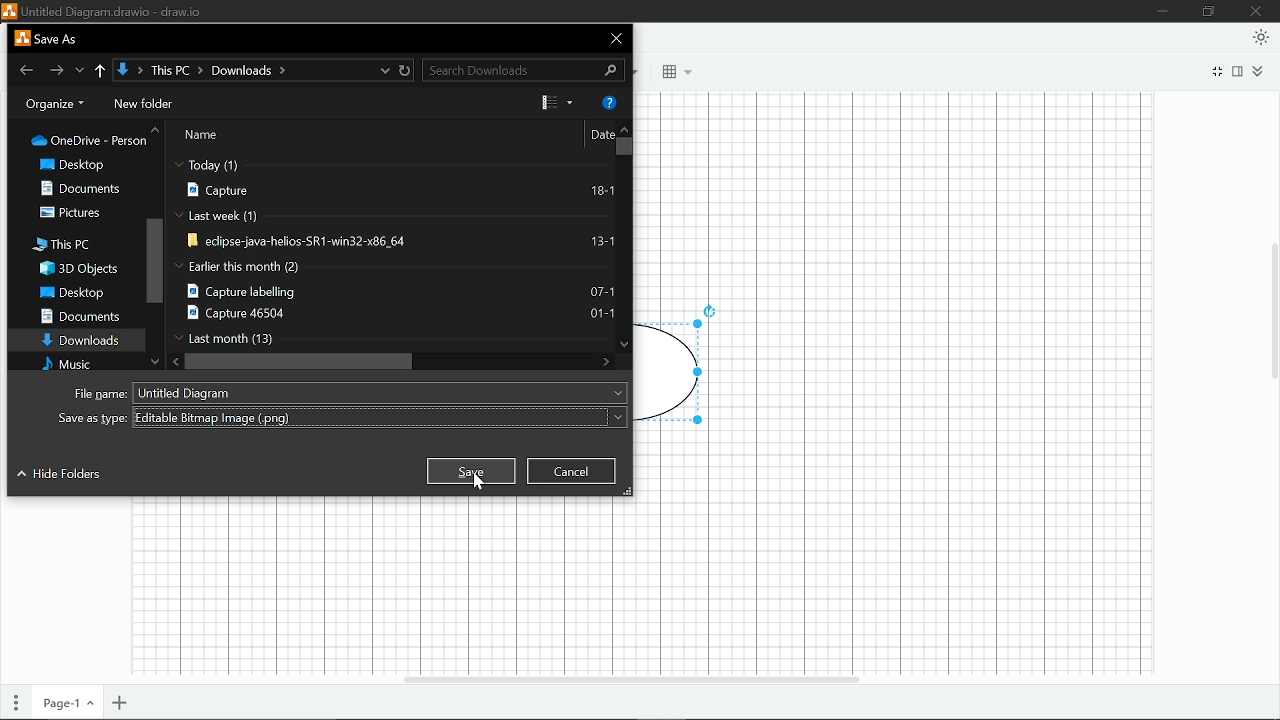  Describe the element at coordinates (1258, 11) in the screenshot. I see `close` at that location.